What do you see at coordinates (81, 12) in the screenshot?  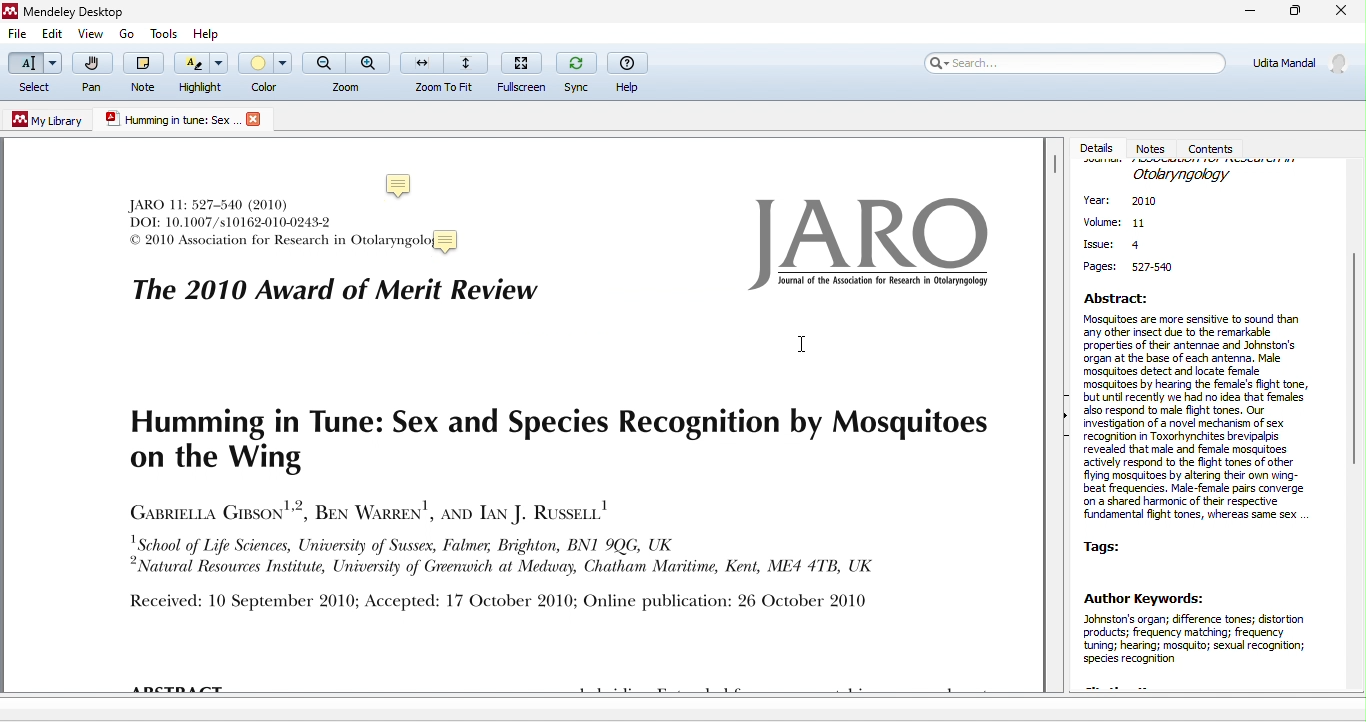 I see `Mendeley Desktop` at bounding box center [81, 12].